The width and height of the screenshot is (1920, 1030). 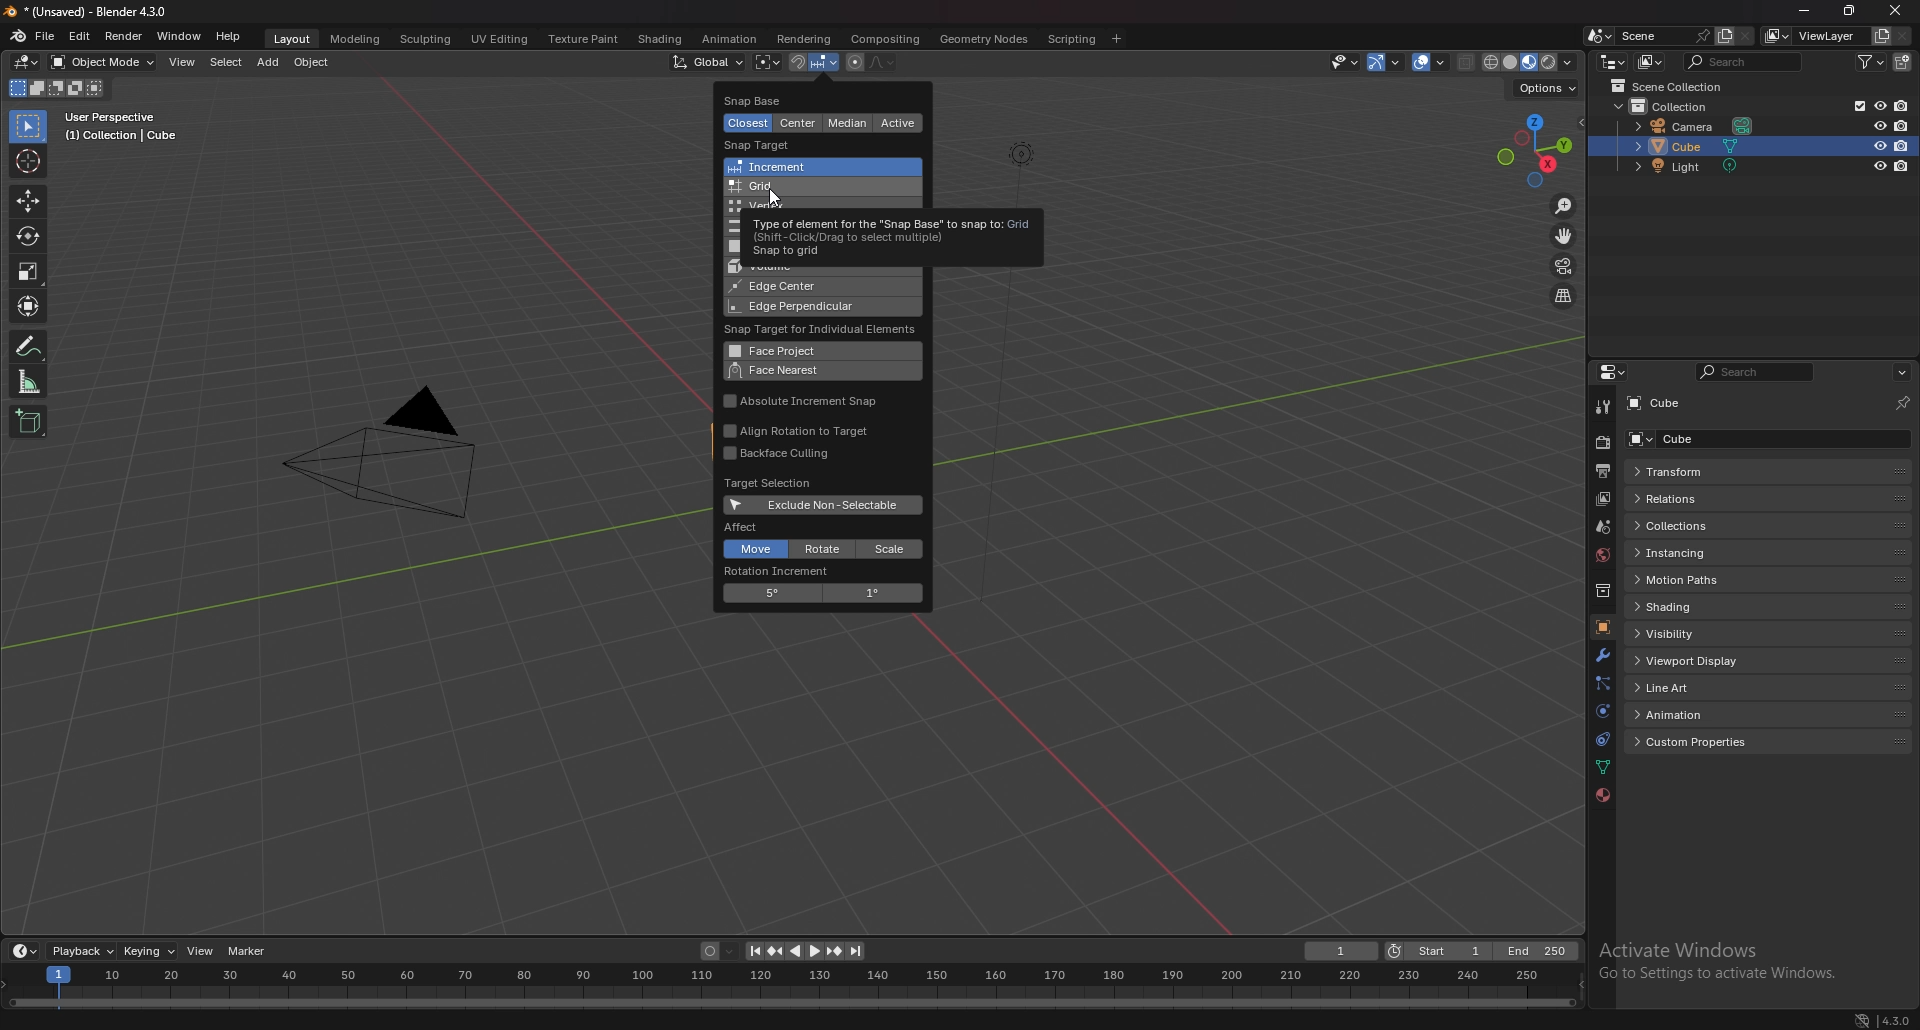 I want to click on keying, so click(x=149, y=951).